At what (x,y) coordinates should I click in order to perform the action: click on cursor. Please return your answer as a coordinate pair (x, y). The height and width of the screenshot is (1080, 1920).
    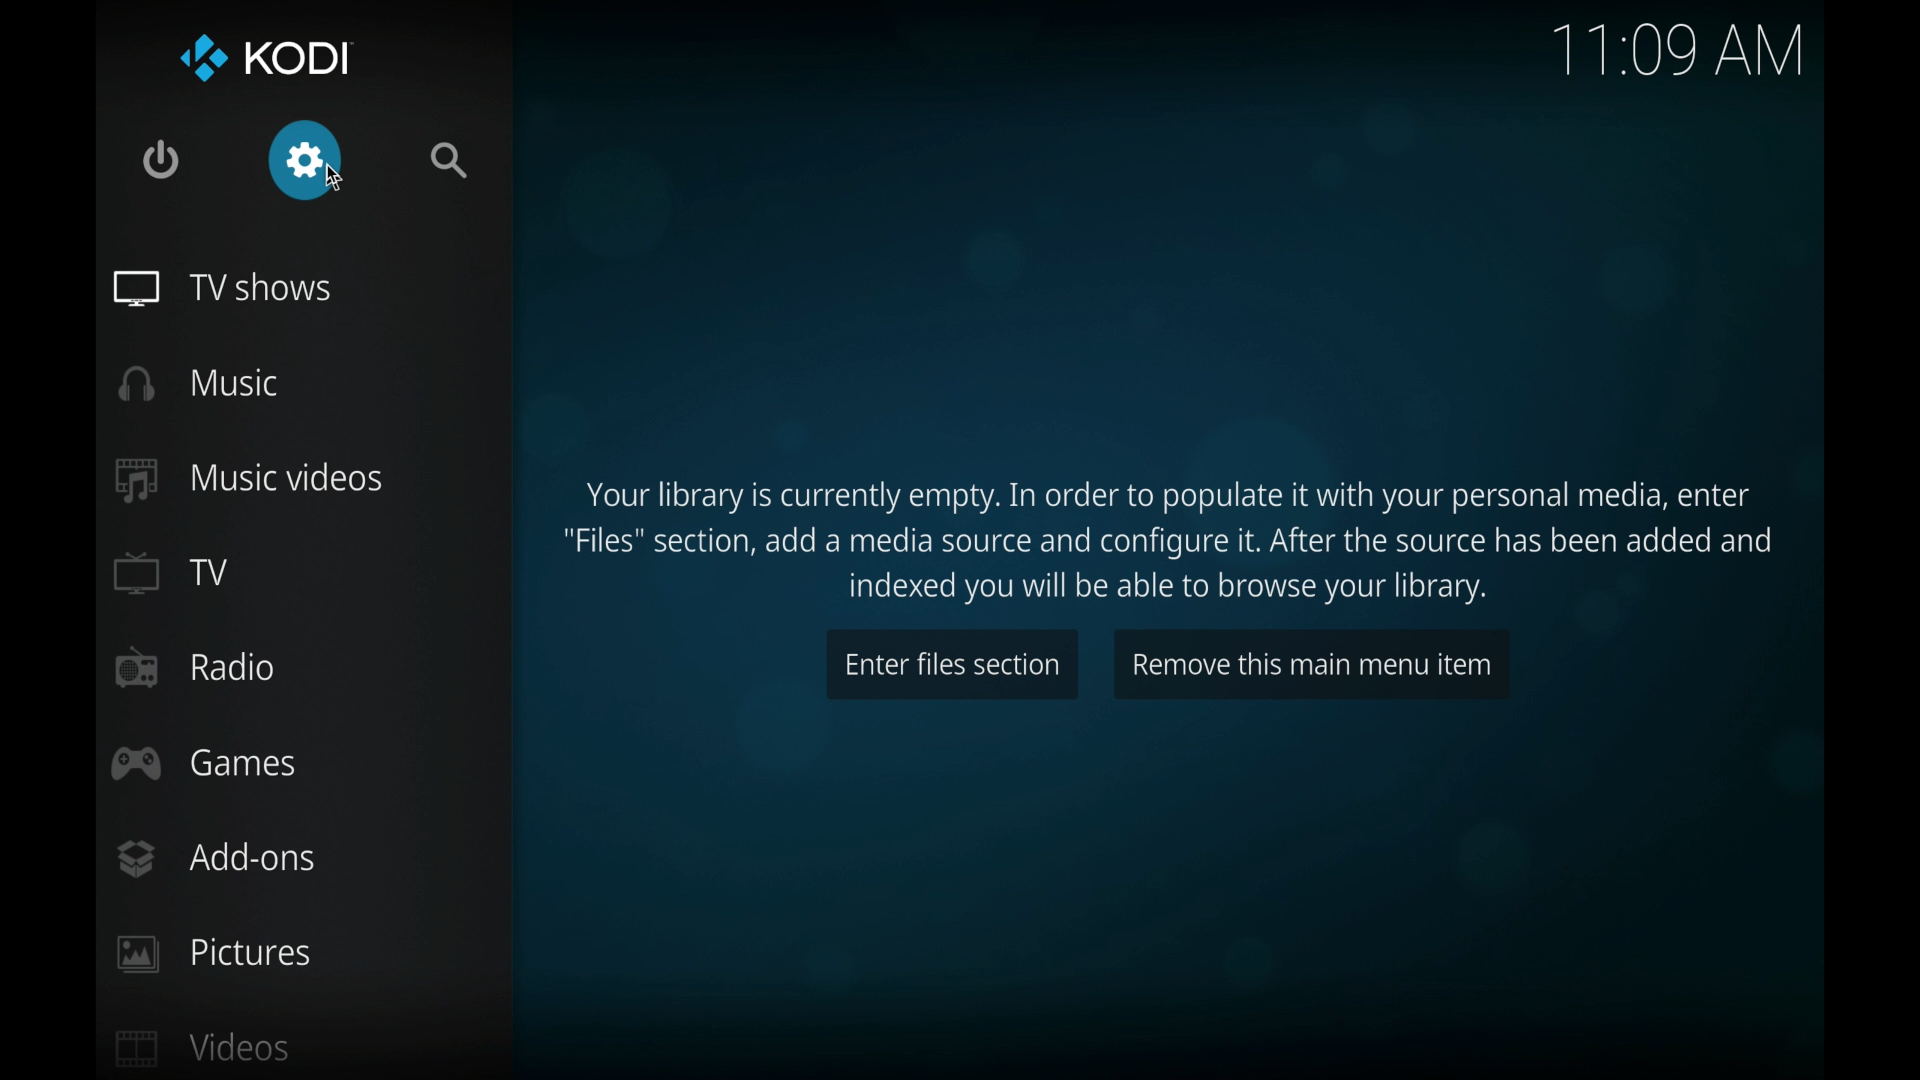
    Looking at the image, I should click on (337, 175).